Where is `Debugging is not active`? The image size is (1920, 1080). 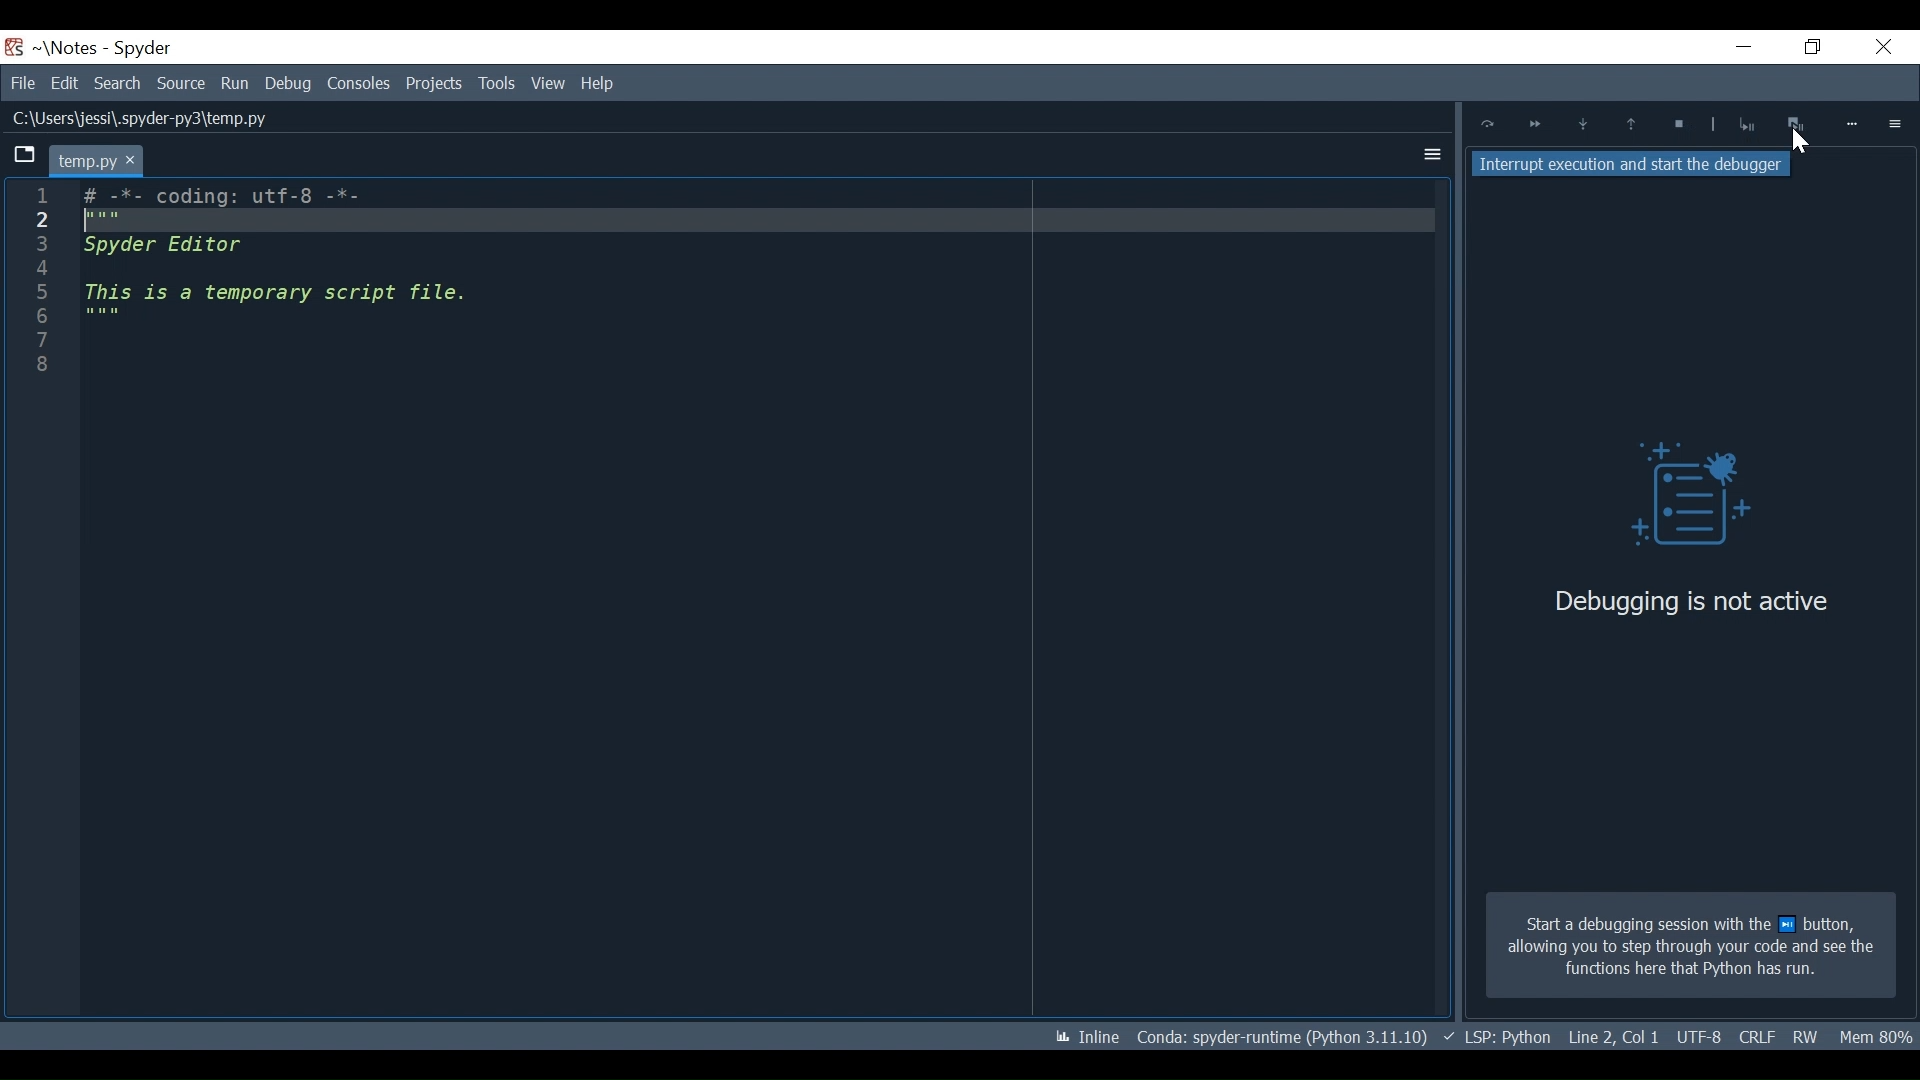
Debugging is not active is located at coordinates (1691, 601).